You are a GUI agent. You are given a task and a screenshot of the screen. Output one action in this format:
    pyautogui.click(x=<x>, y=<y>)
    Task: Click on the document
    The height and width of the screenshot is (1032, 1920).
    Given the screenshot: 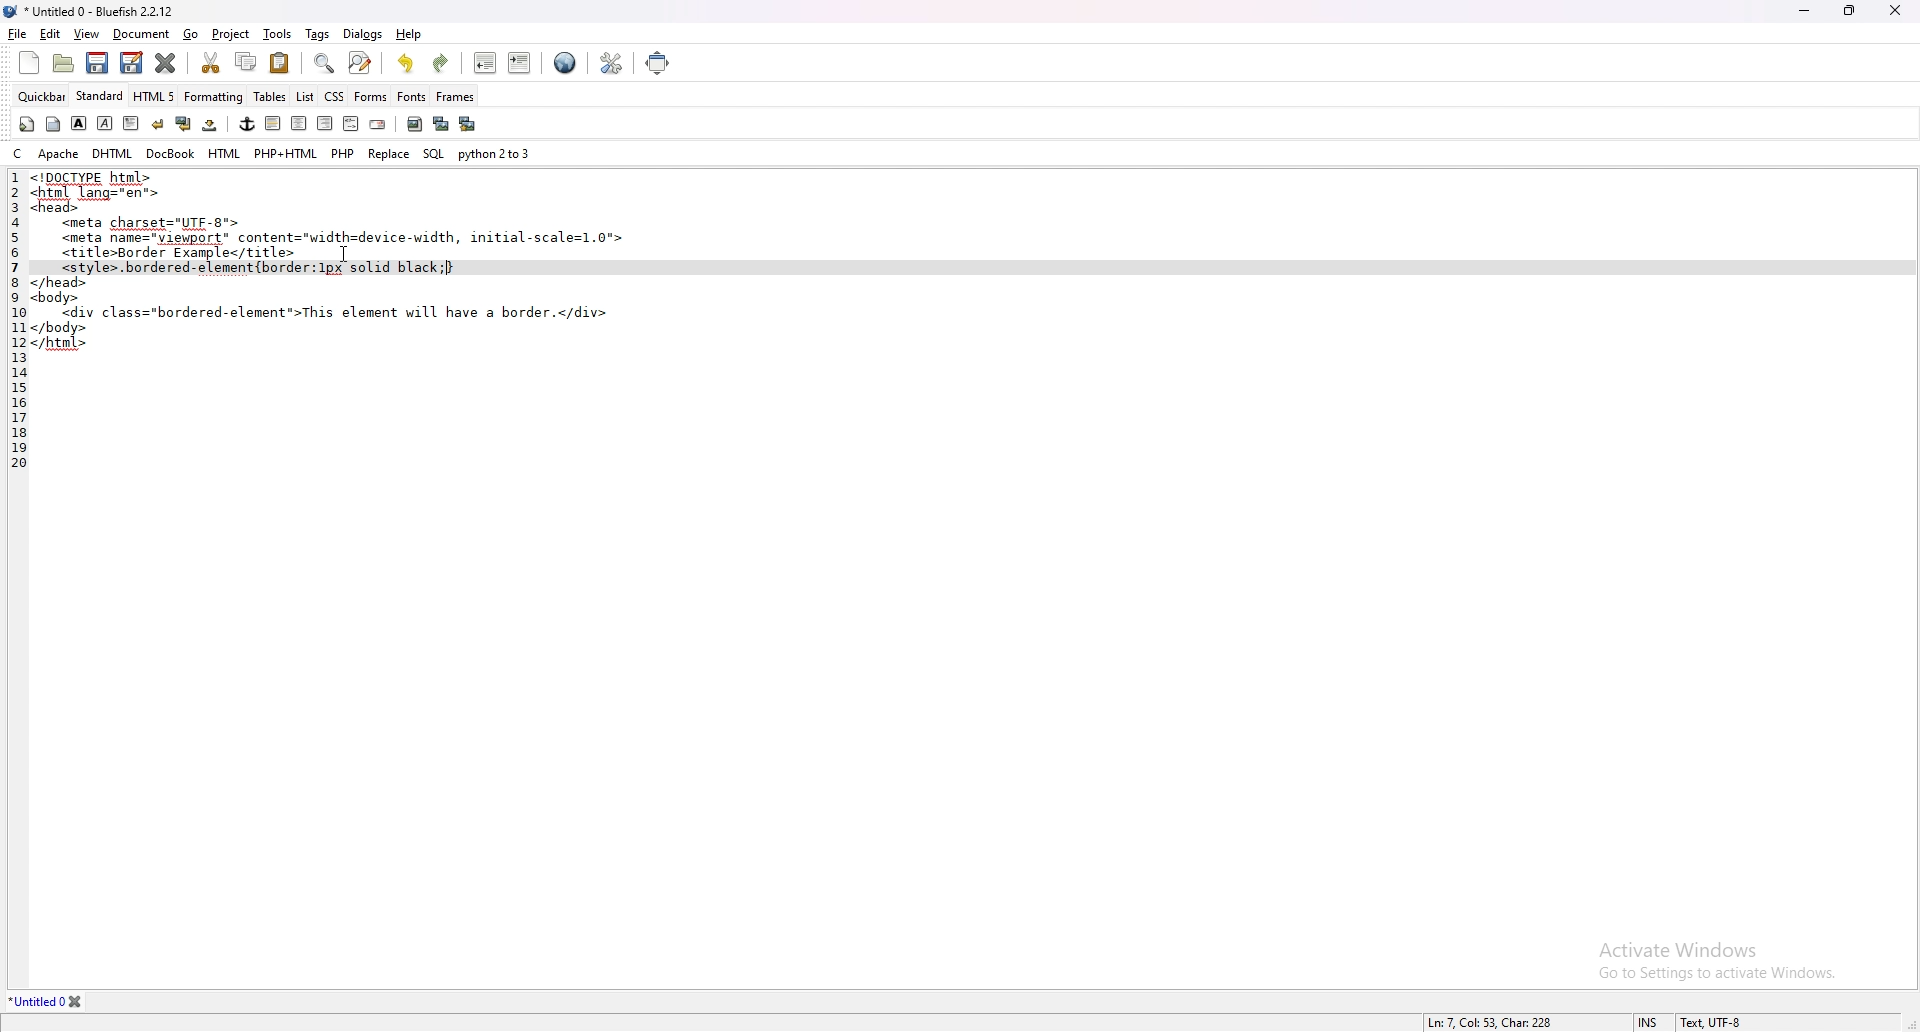 What is the action you would take?
    pyautogui.click(x=141, y=35)
    